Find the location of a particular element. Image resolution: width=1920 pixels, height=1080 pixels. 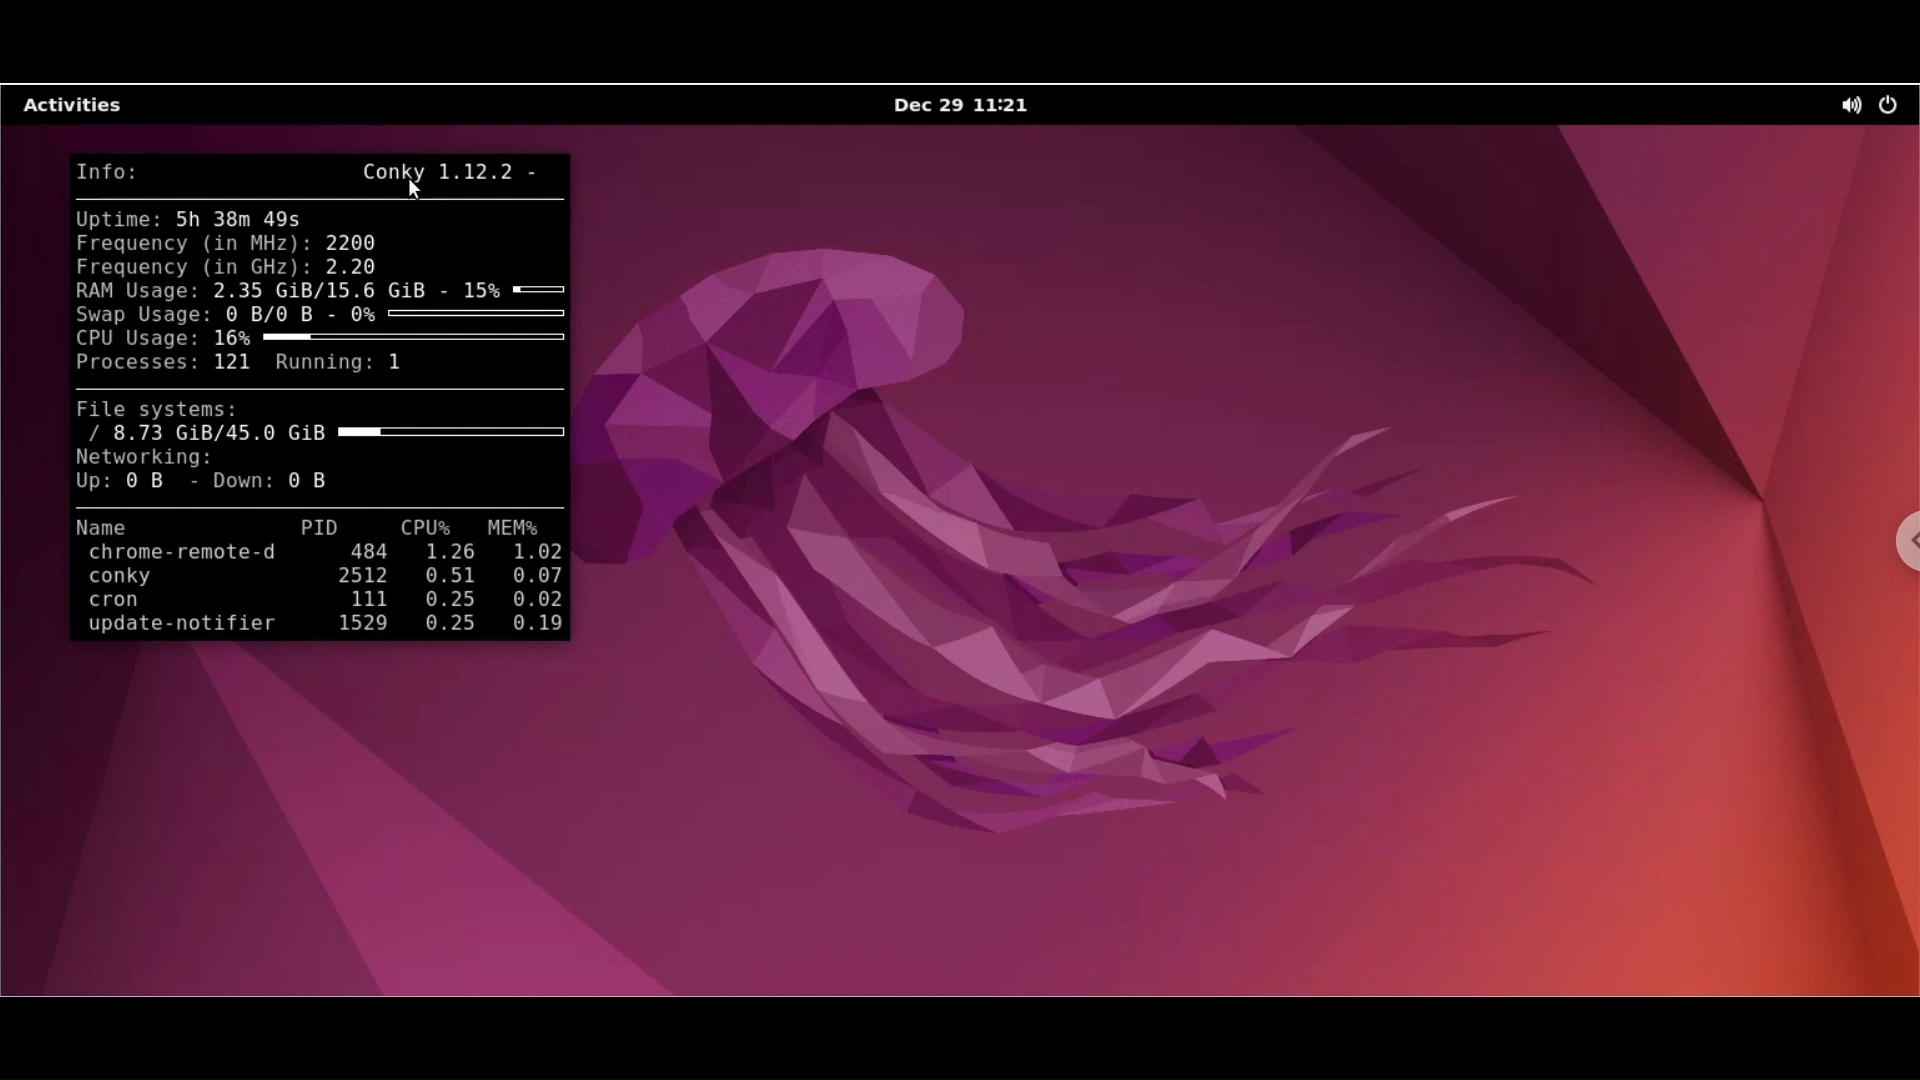

CPU% is located at coordinates (428, 529).